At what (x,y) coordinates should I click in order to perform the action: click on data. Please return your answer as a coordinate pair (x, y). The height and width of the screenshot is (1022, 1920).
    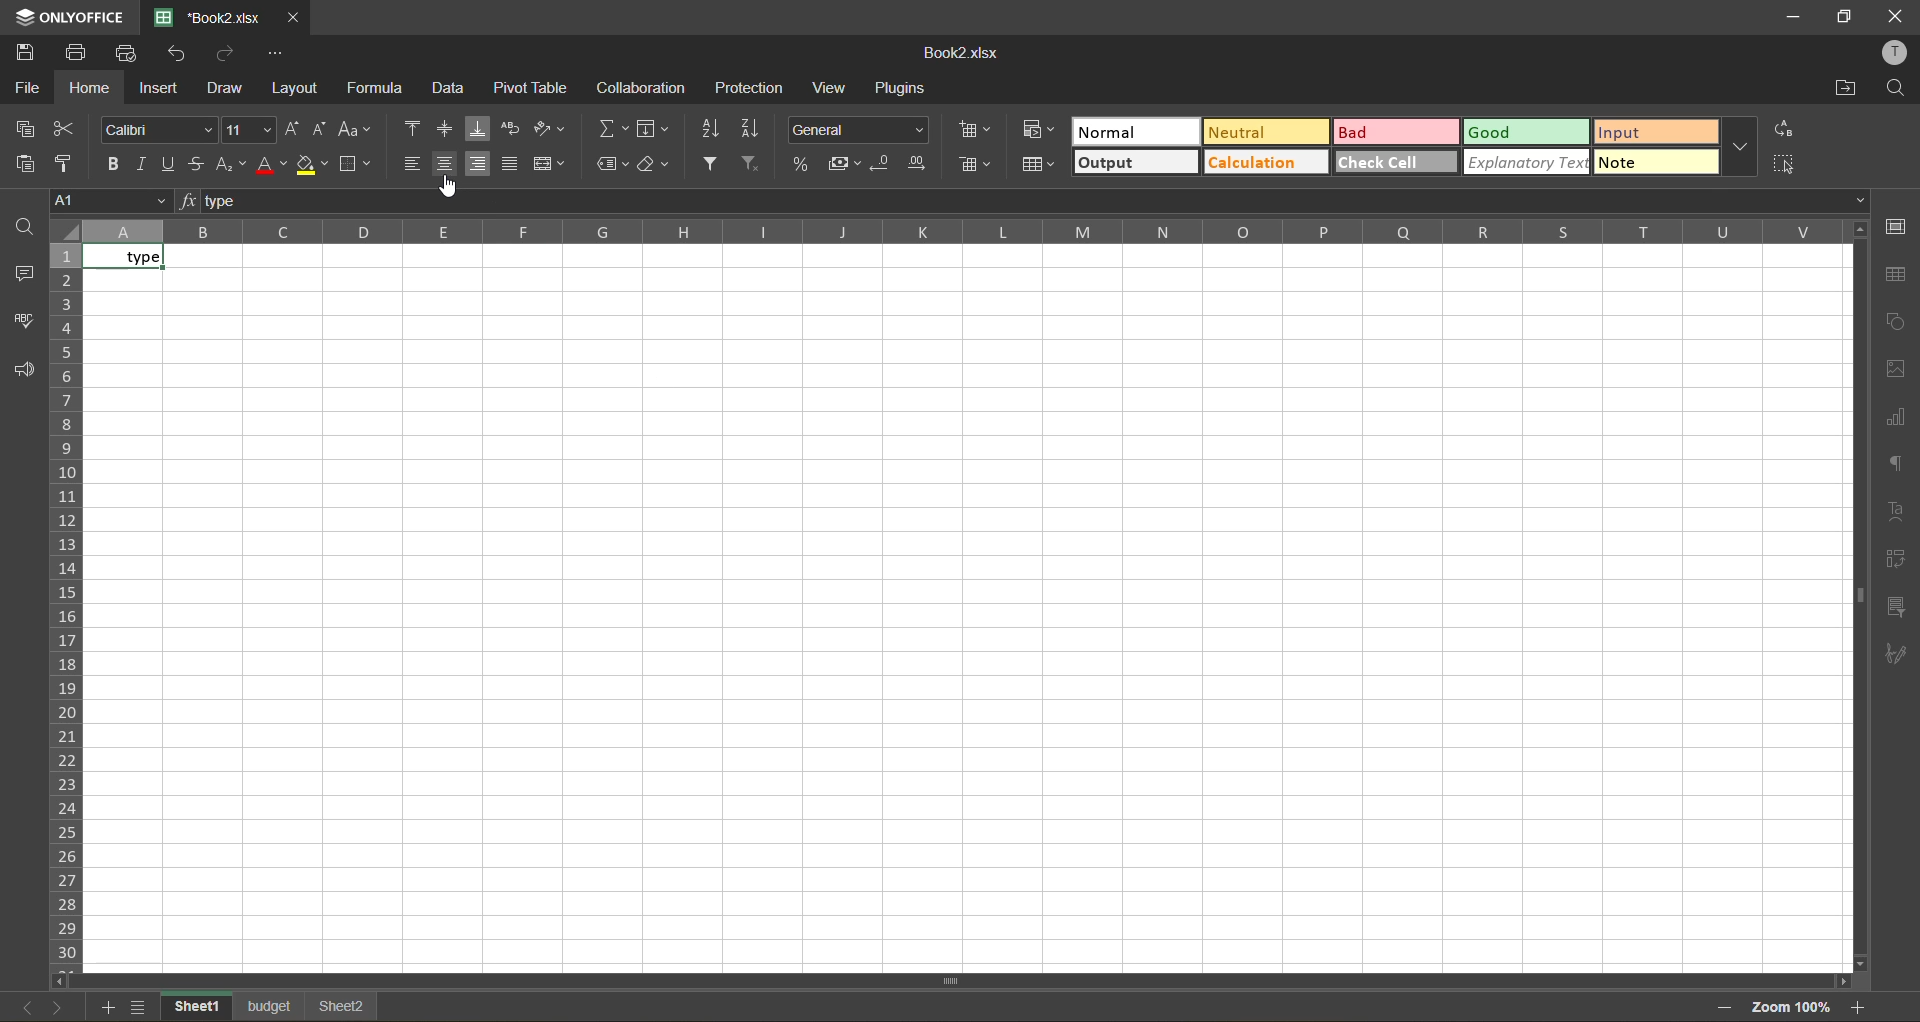
    Looking at the image, I should click on (448, 91).